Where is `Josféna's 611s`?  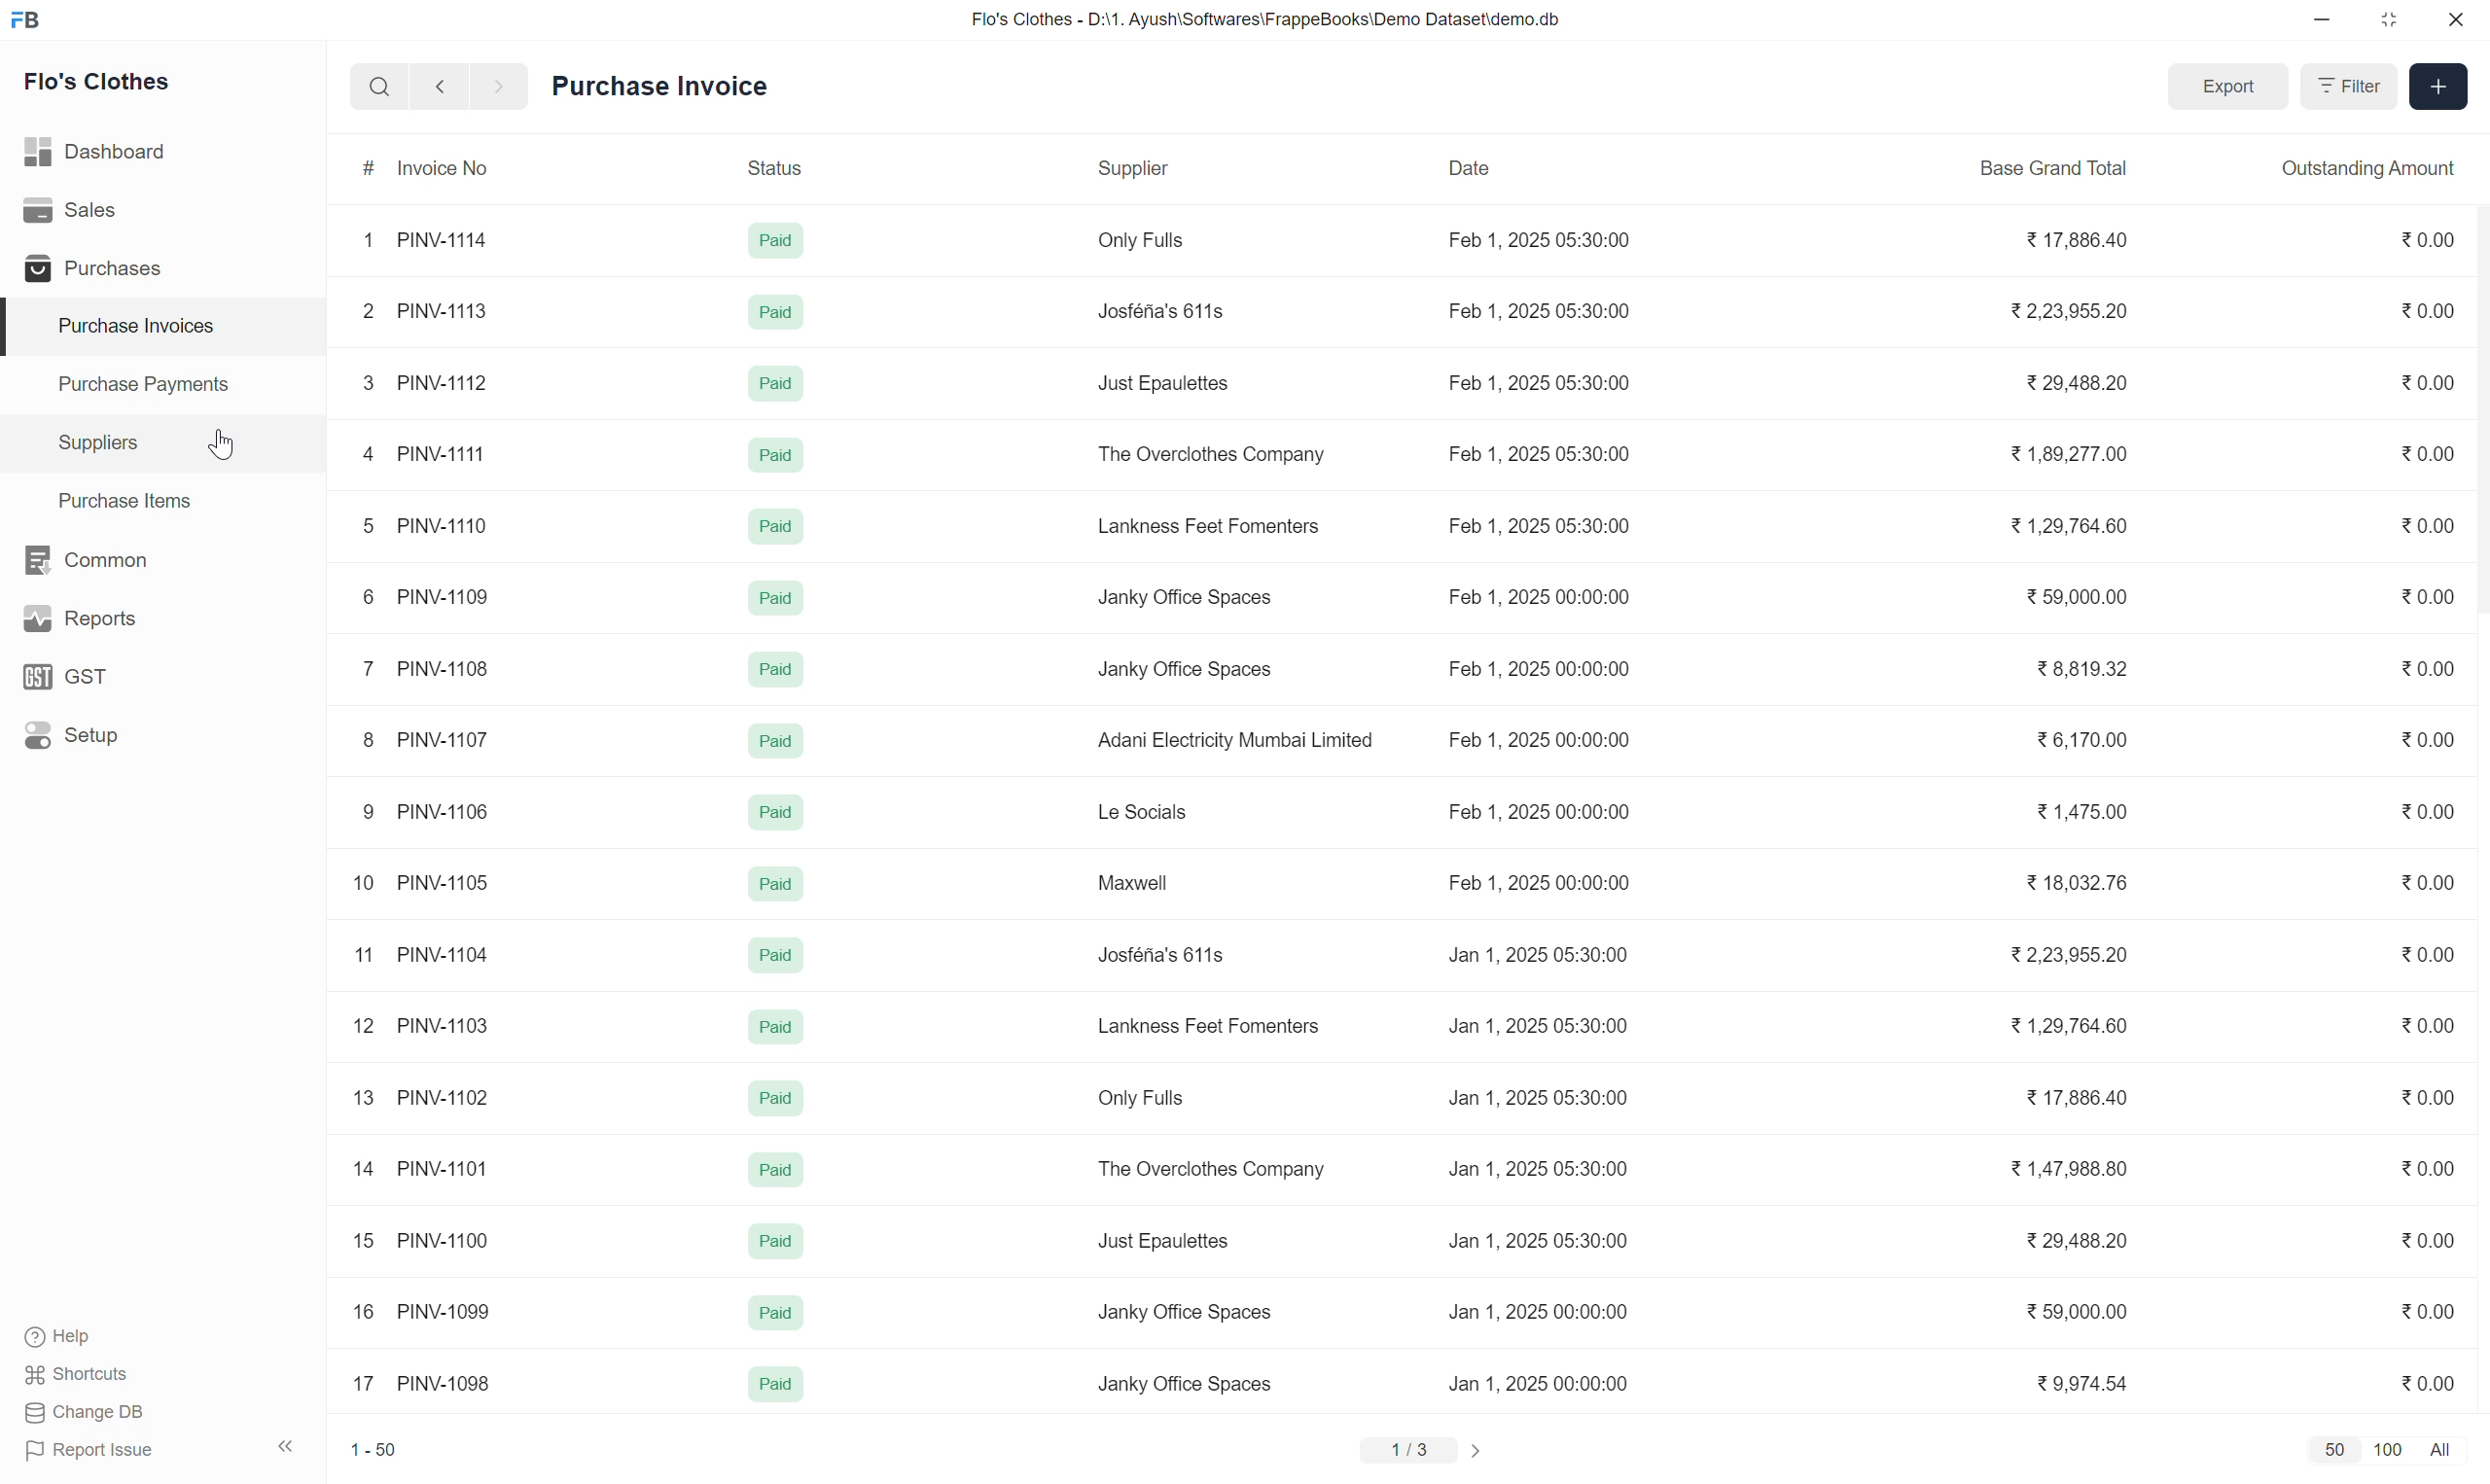 Josféna's 611s is located at coordinates (1162, 311).